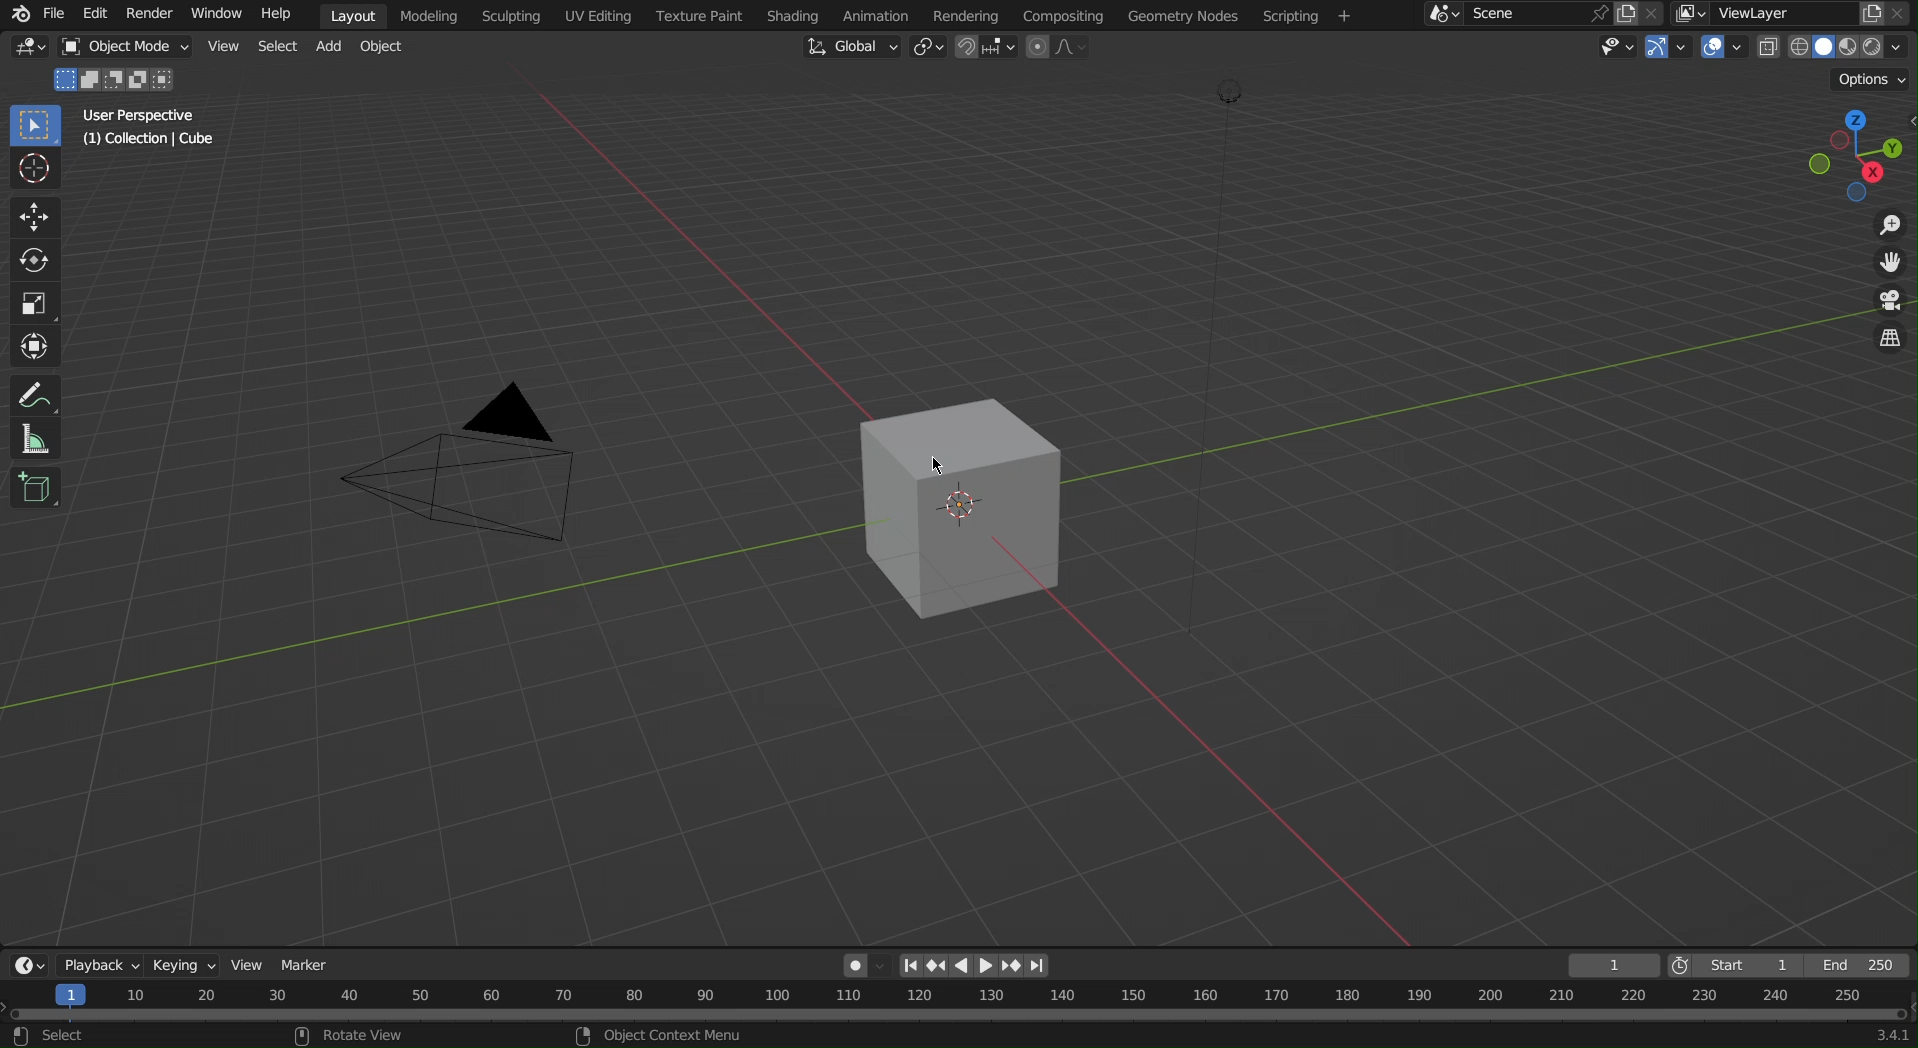 This screenshot has width=1918, height=1048. I want to click on Rendering, so click(966, 15).